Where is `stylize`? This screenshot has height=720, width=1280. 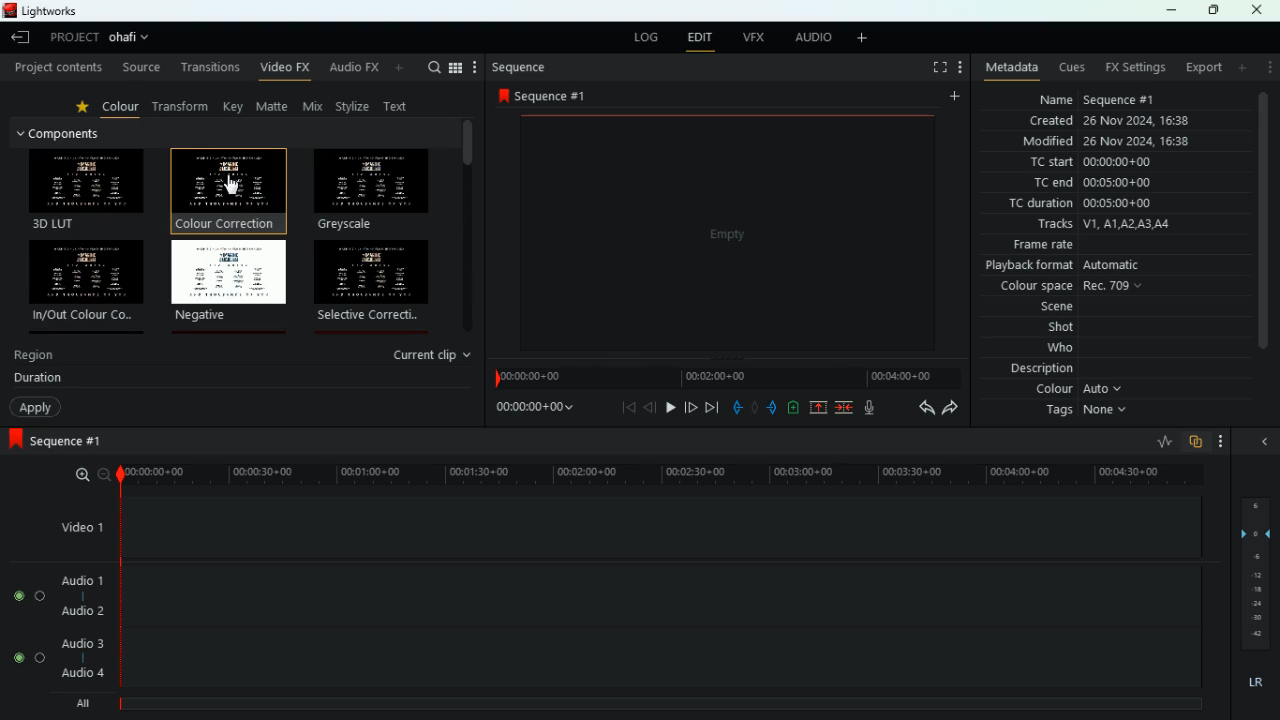 stylize is located at coordinates (355, 108).